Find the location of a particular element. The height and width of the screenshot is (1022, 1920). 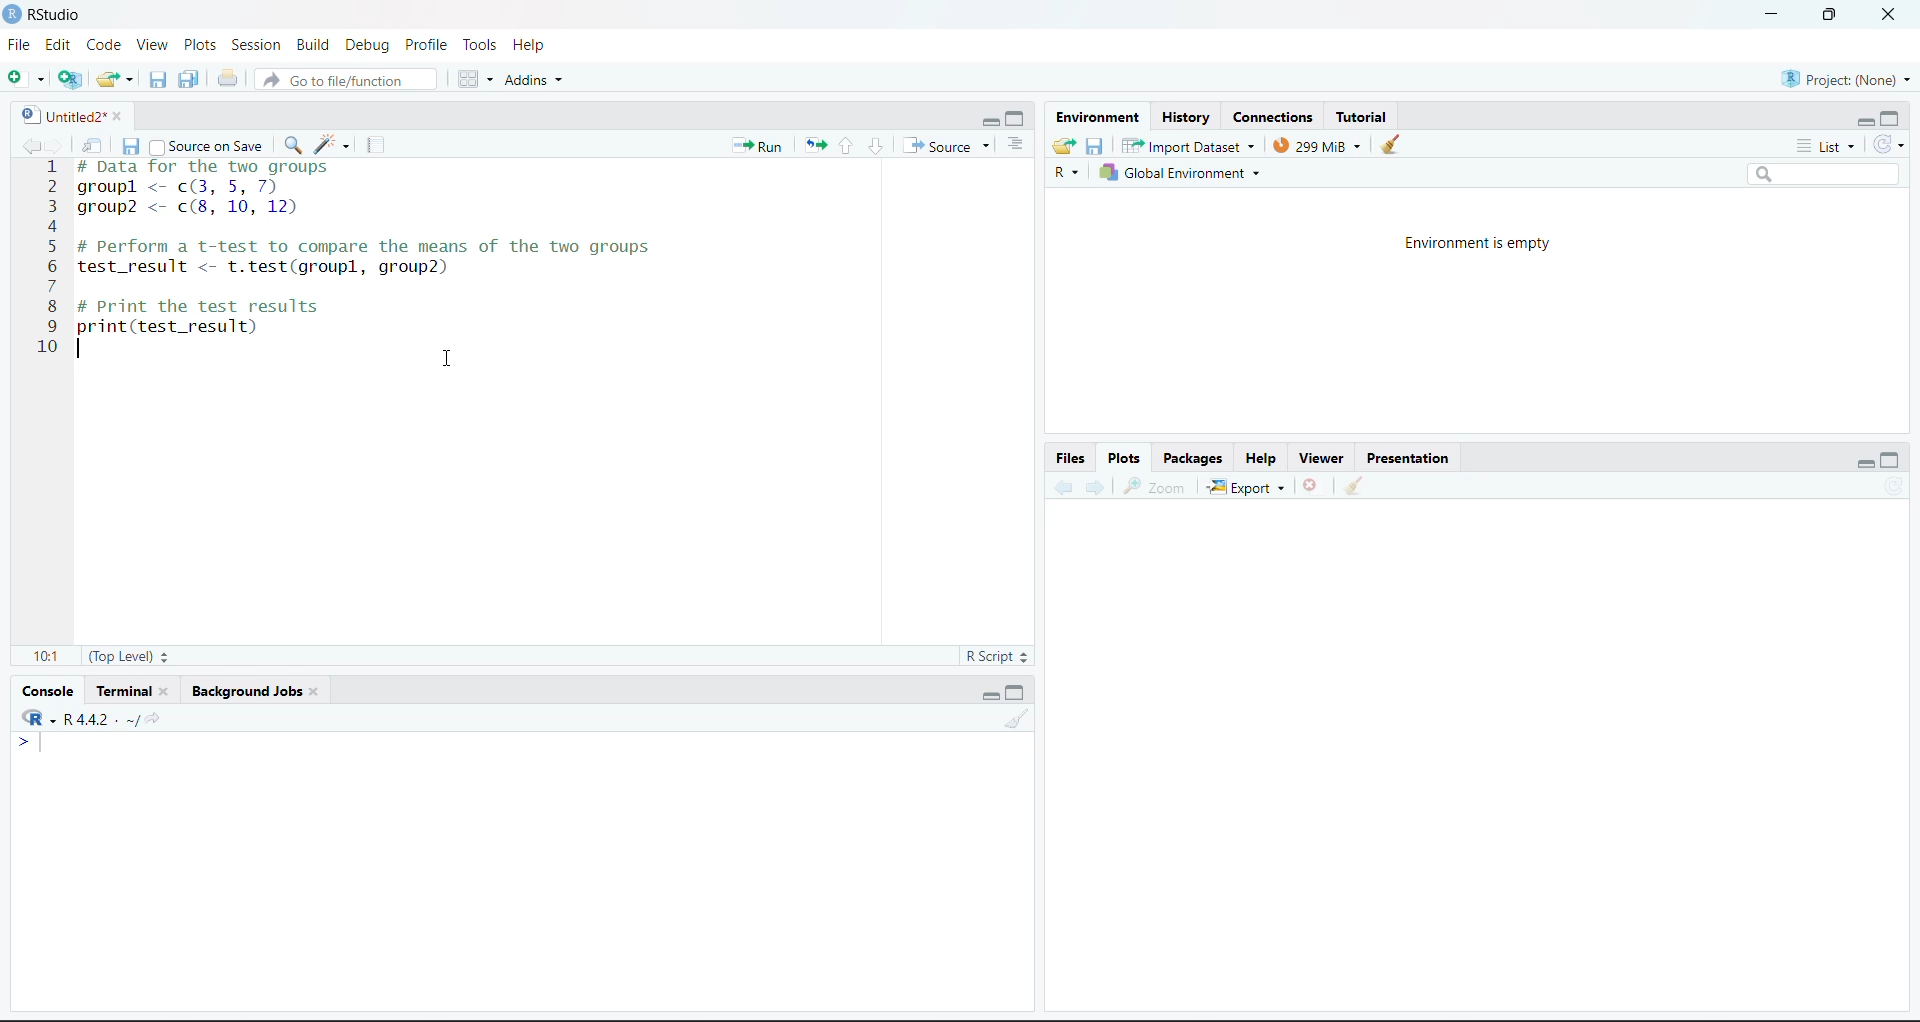

source on save is located at coordinates (206, 147).